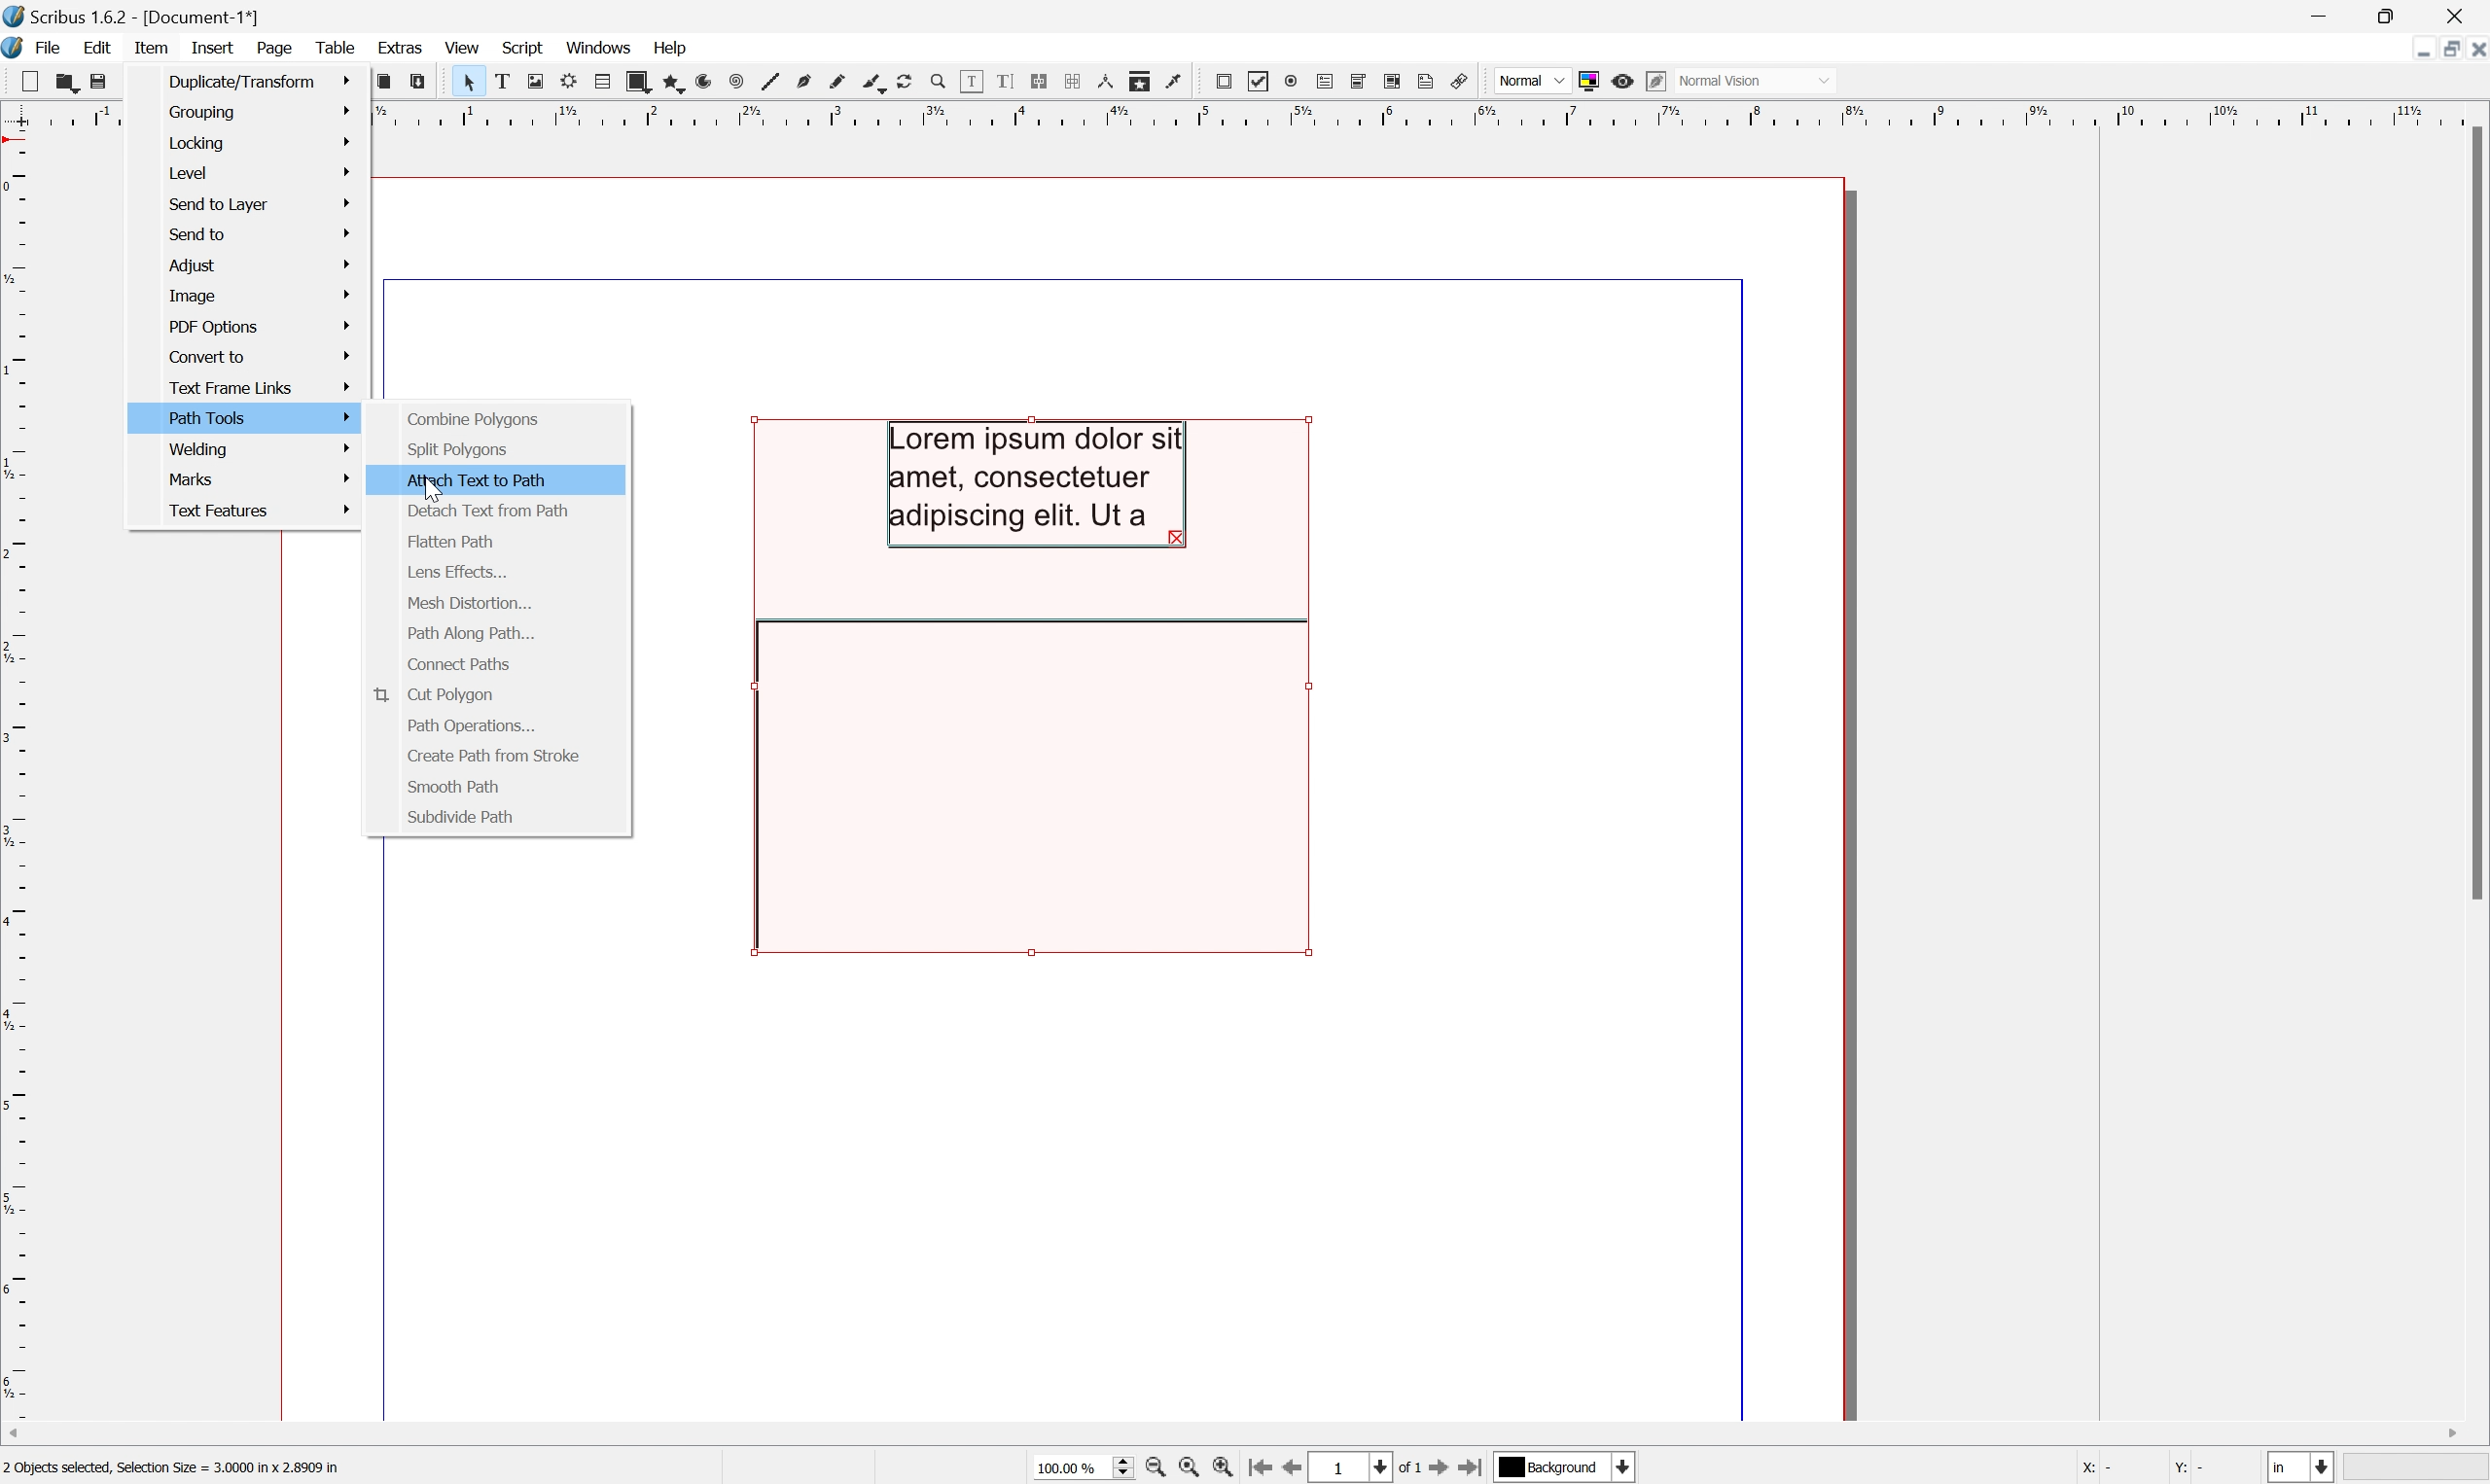 The height and width of the screenshot is (1484, 2490). What do you see at coordinates (401, 49) in the screenshot?
I see `Extras` at bounding box center [401, 49].